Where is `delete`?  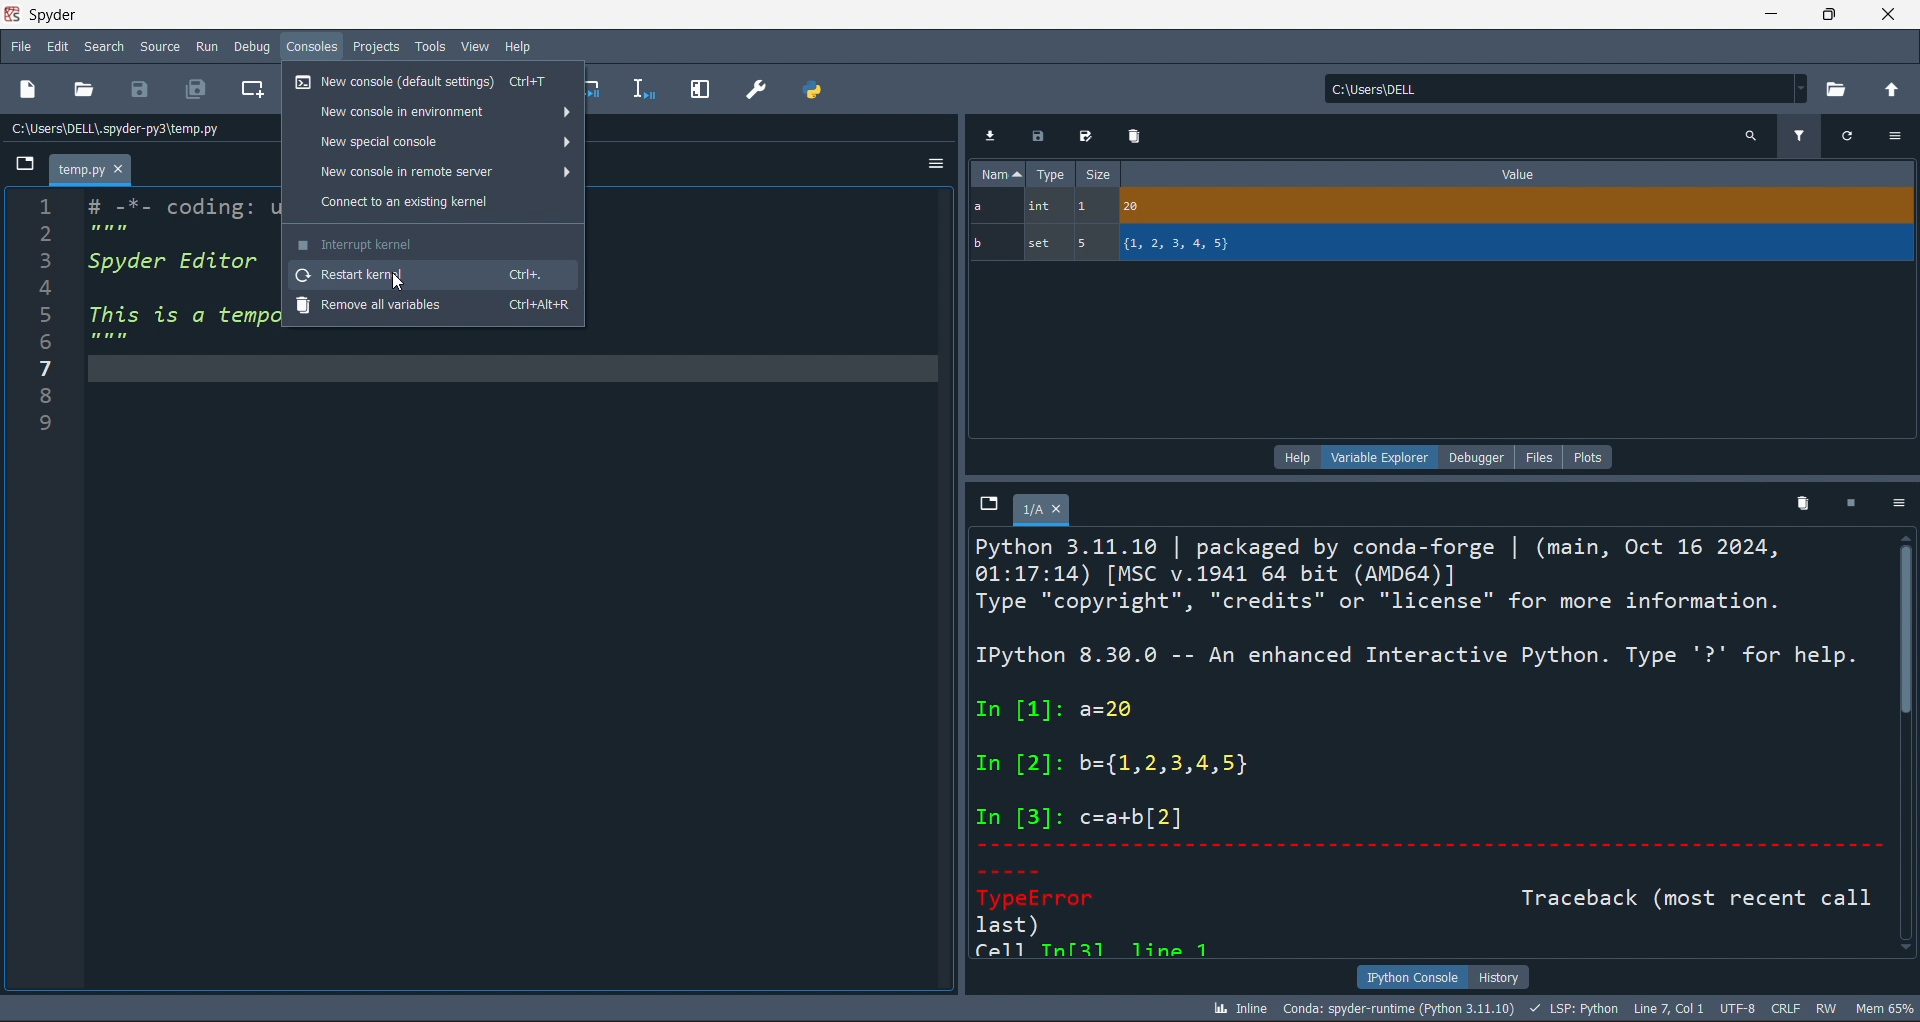
delete is located at coordinates (1136, 136).